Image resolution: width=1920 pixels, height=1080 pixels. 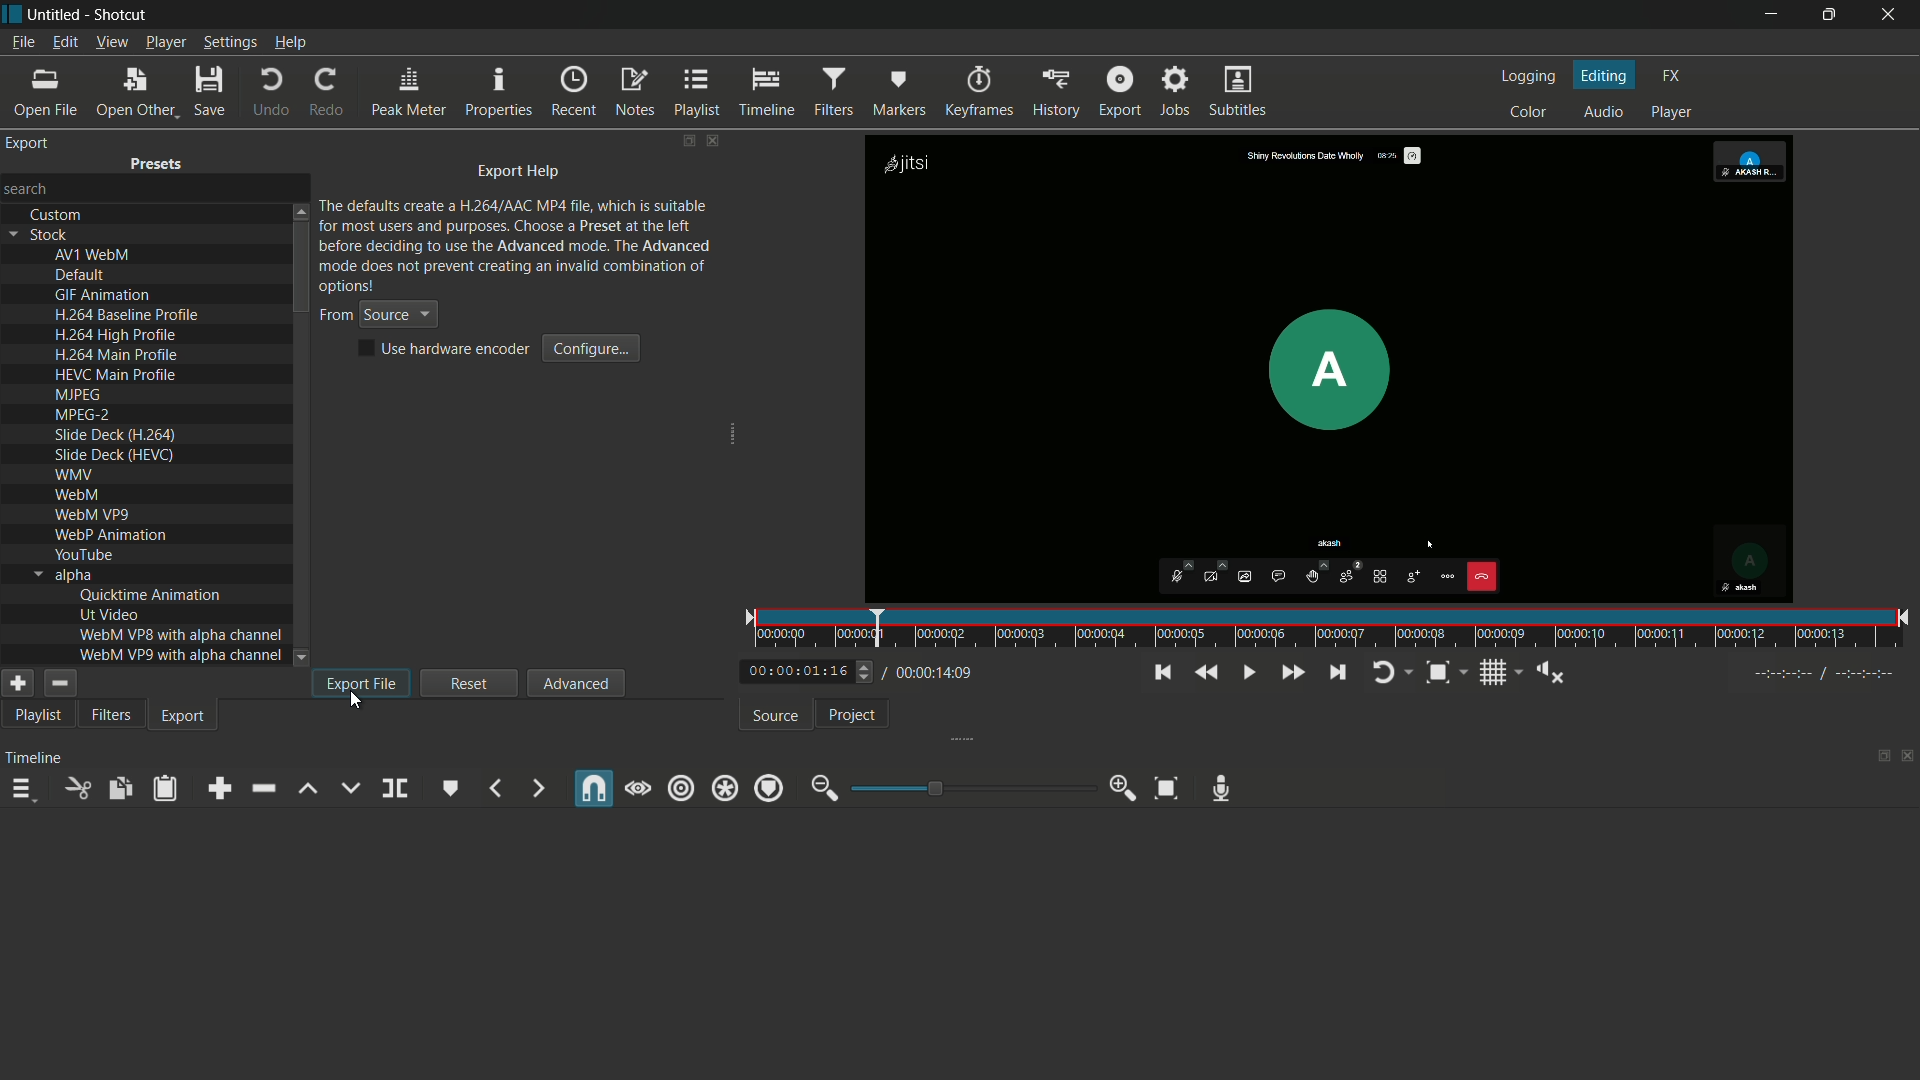 I want to click on cursor, so click(x=356, y=705).